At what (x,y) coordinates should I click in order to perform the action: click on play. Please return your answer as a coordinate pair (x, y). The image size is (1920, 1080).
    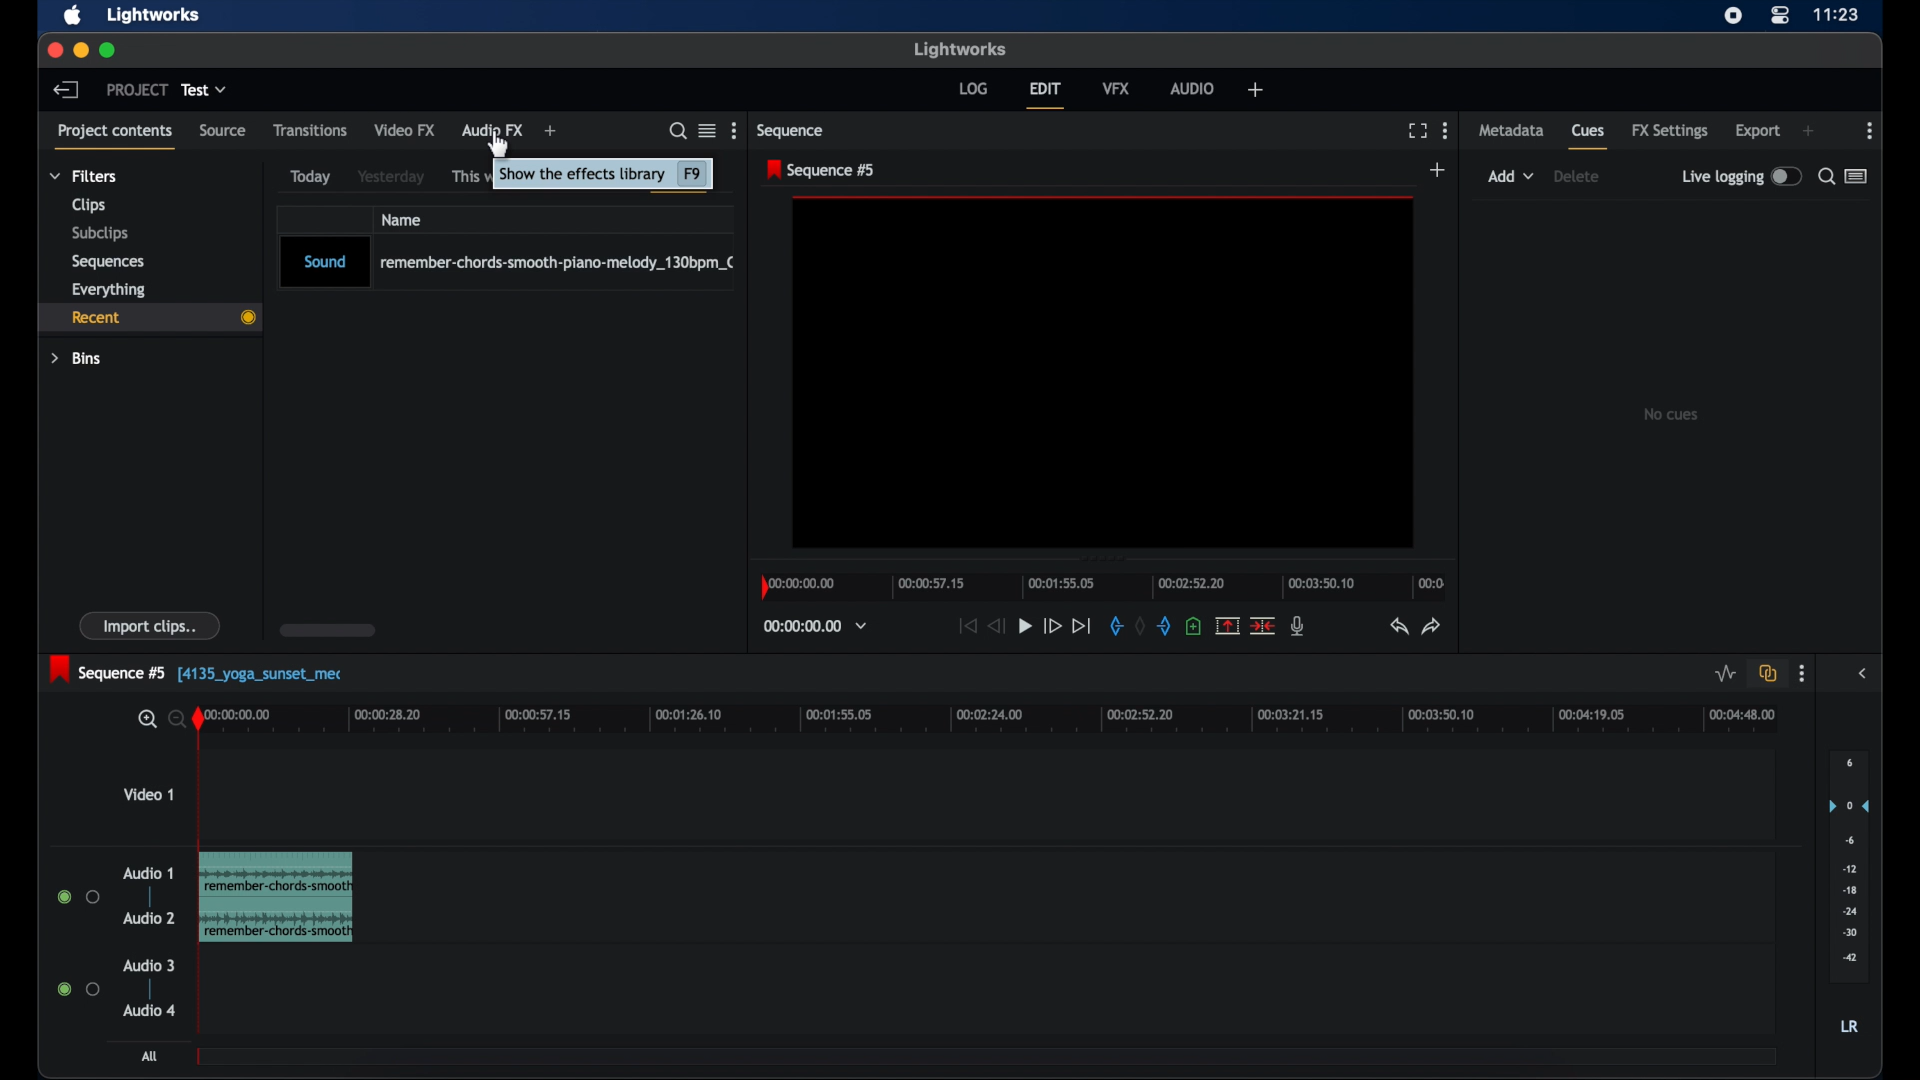
    Looking at the image, I should click on (1025, 627).